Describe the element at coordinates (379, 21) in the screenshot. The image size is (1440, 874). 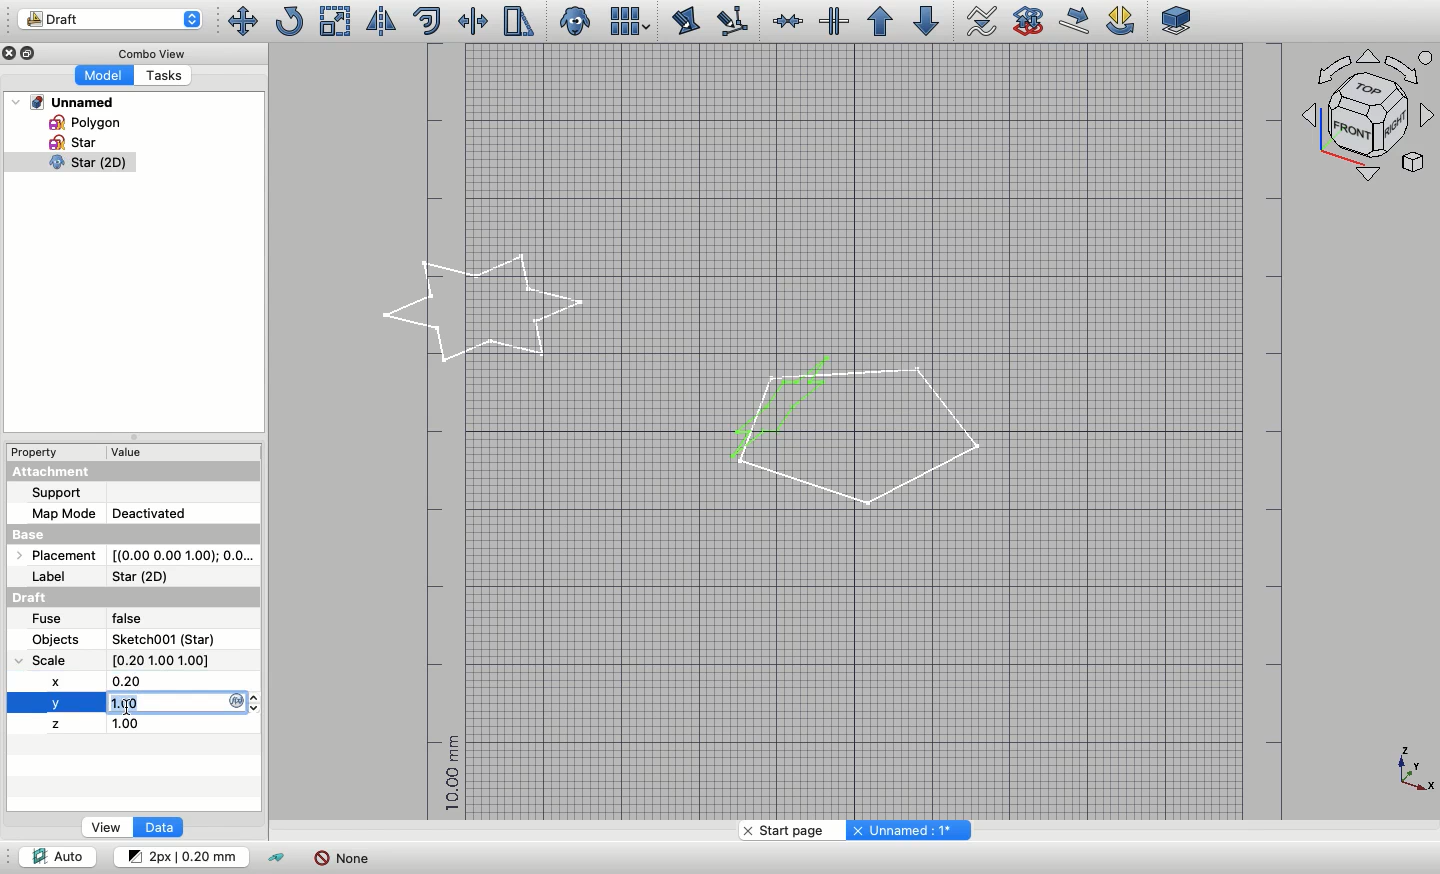
I see `Mirror` at that location.